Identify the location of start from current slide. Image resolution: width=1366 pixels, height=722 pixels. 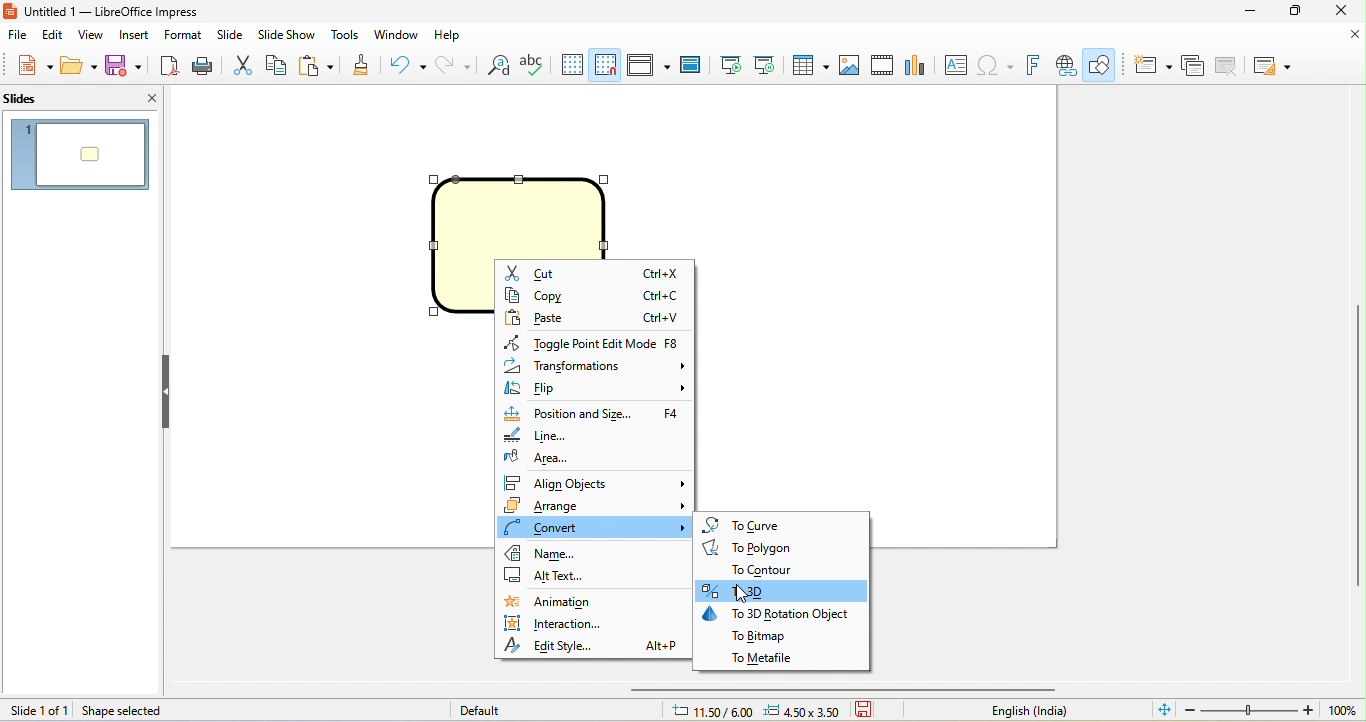
(767, 65).